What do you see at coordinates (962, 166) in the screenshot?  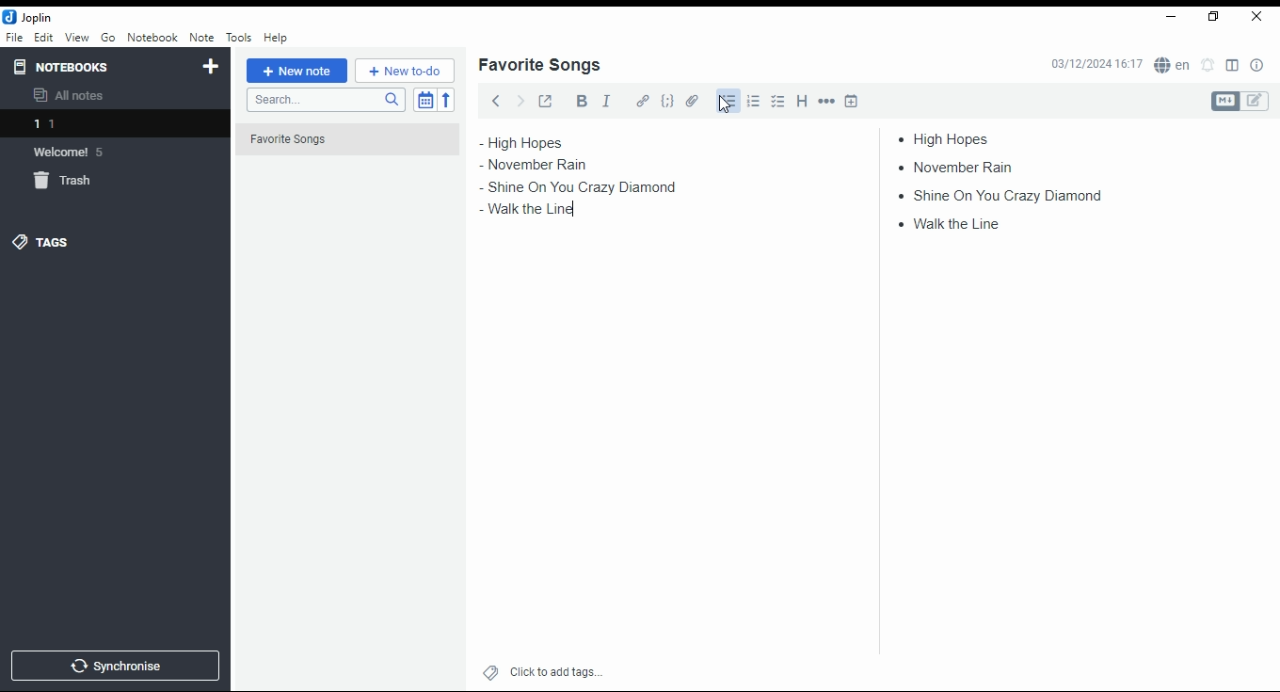 I see `november rain` at bounding box center [962, 166].